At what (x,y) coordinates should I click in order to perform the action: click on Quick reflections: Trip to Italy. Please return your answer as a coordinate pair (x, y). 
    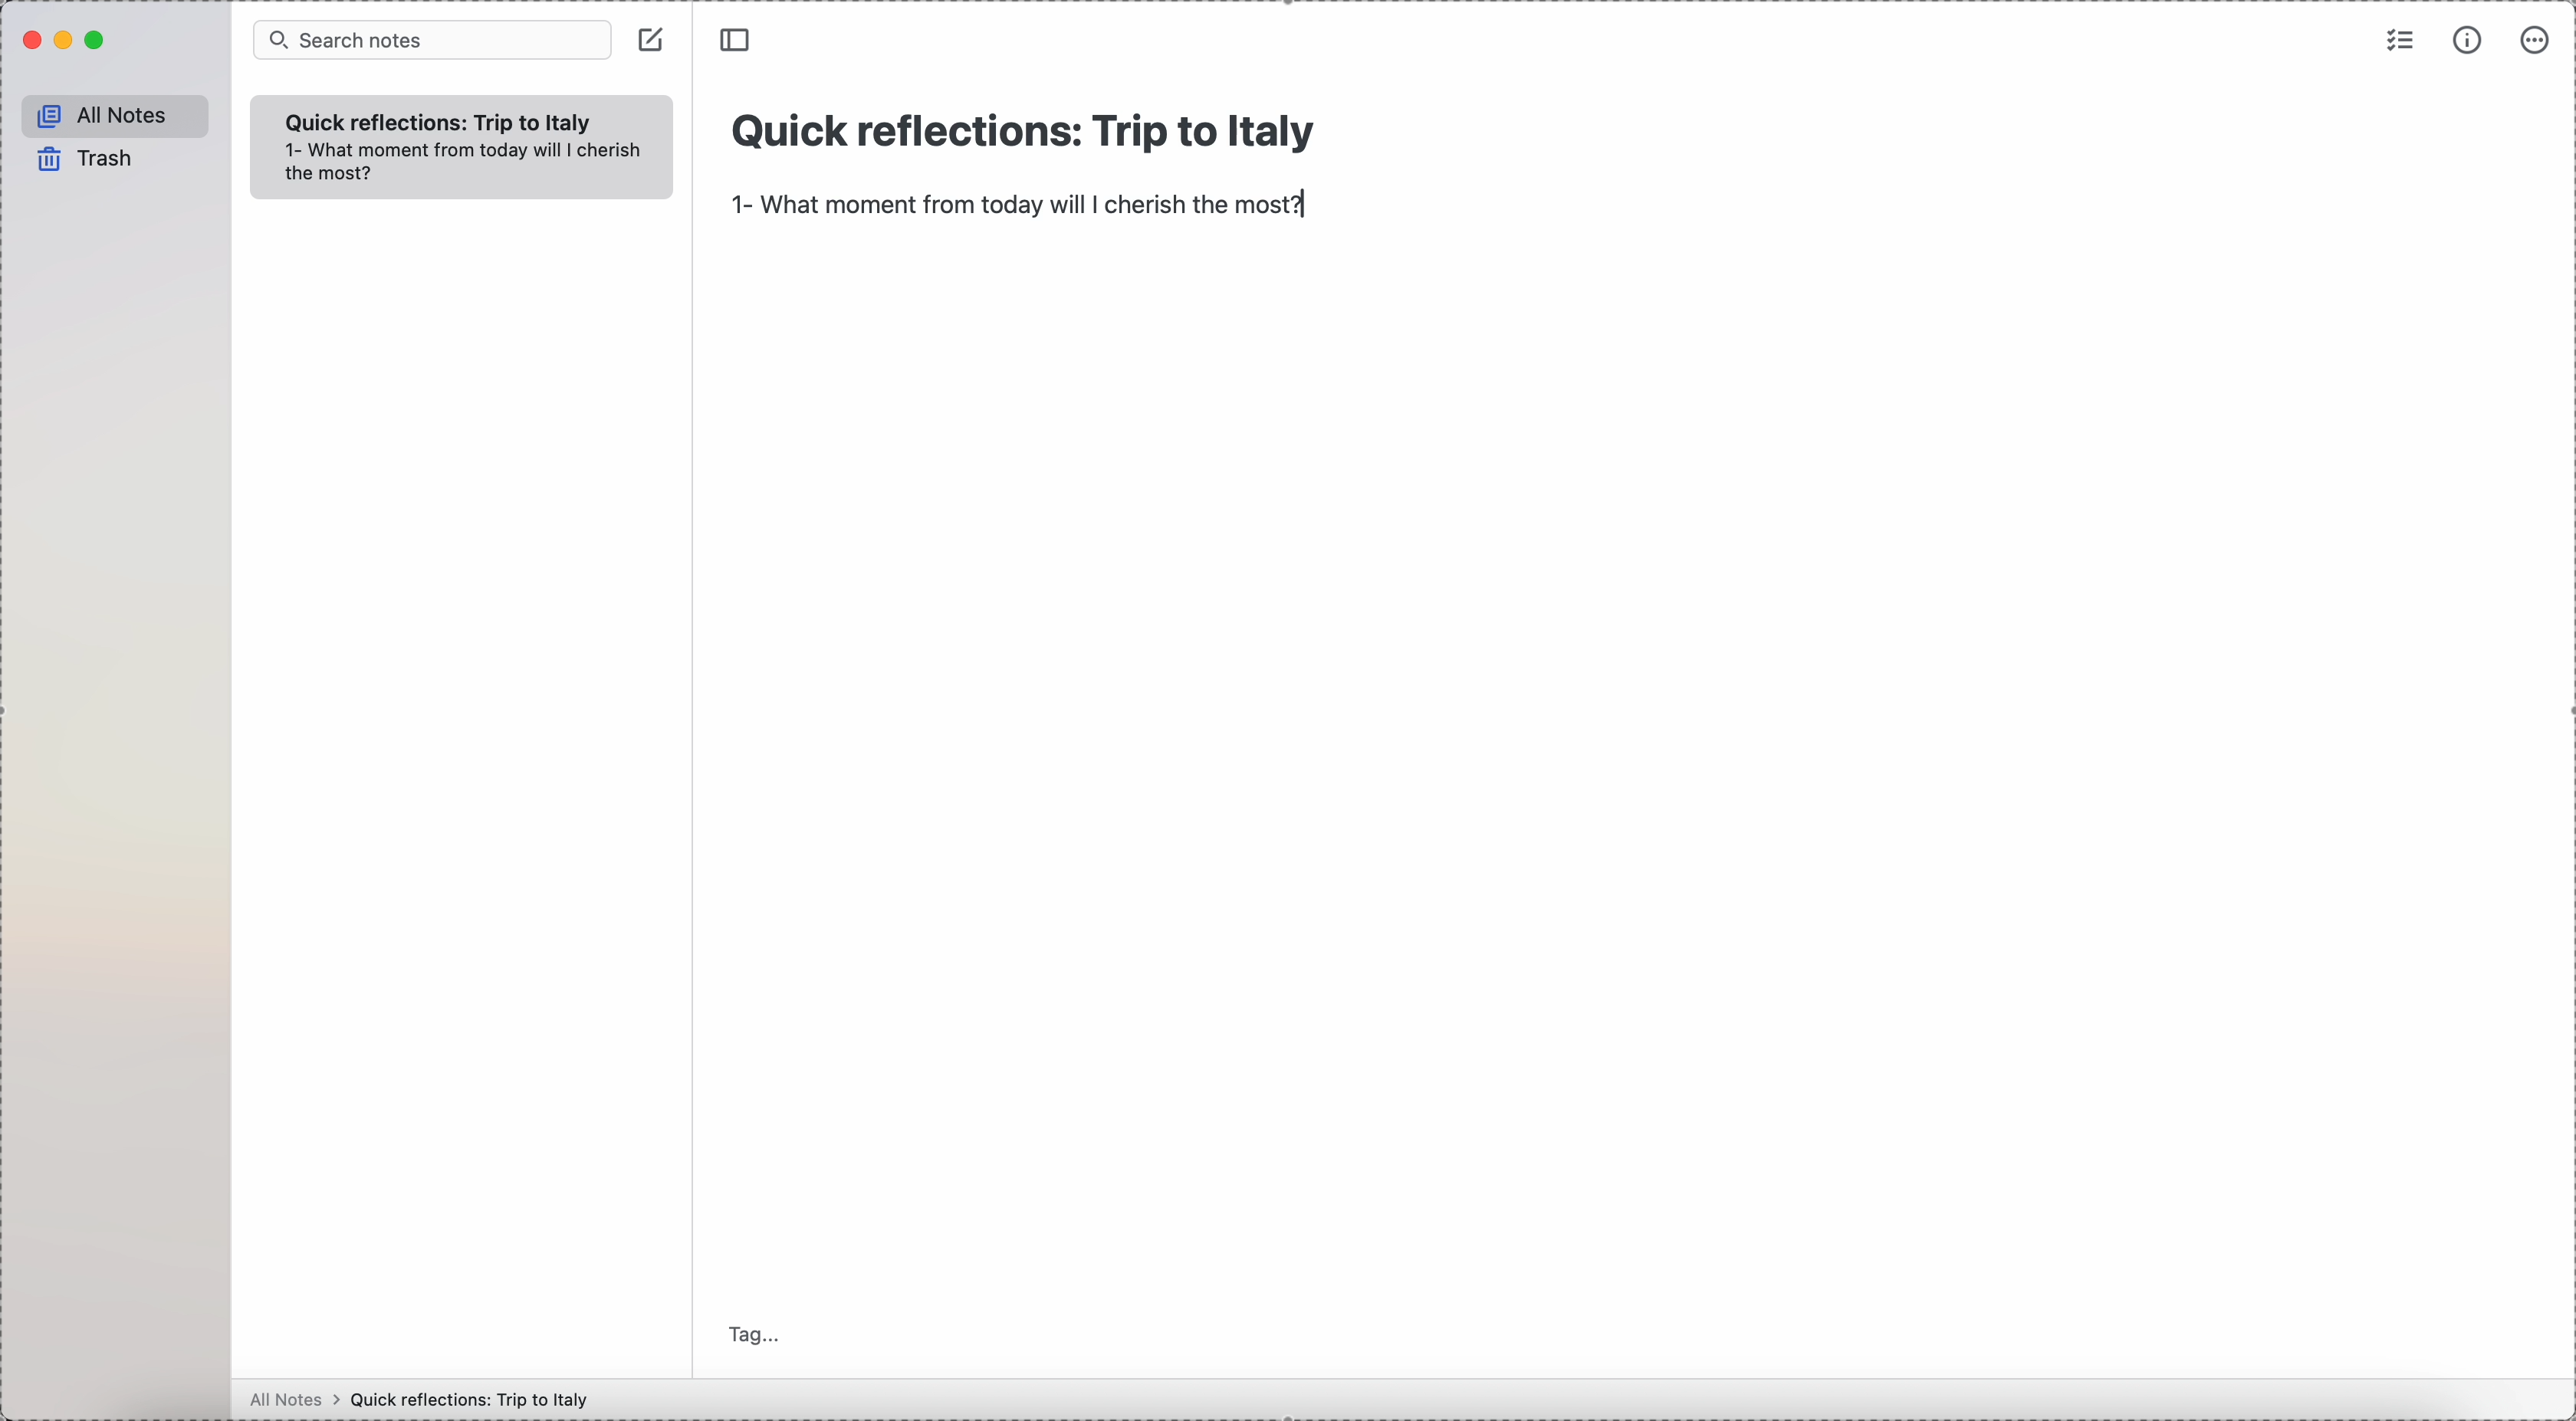
    Looking at the image, I should click on (475, 1399).